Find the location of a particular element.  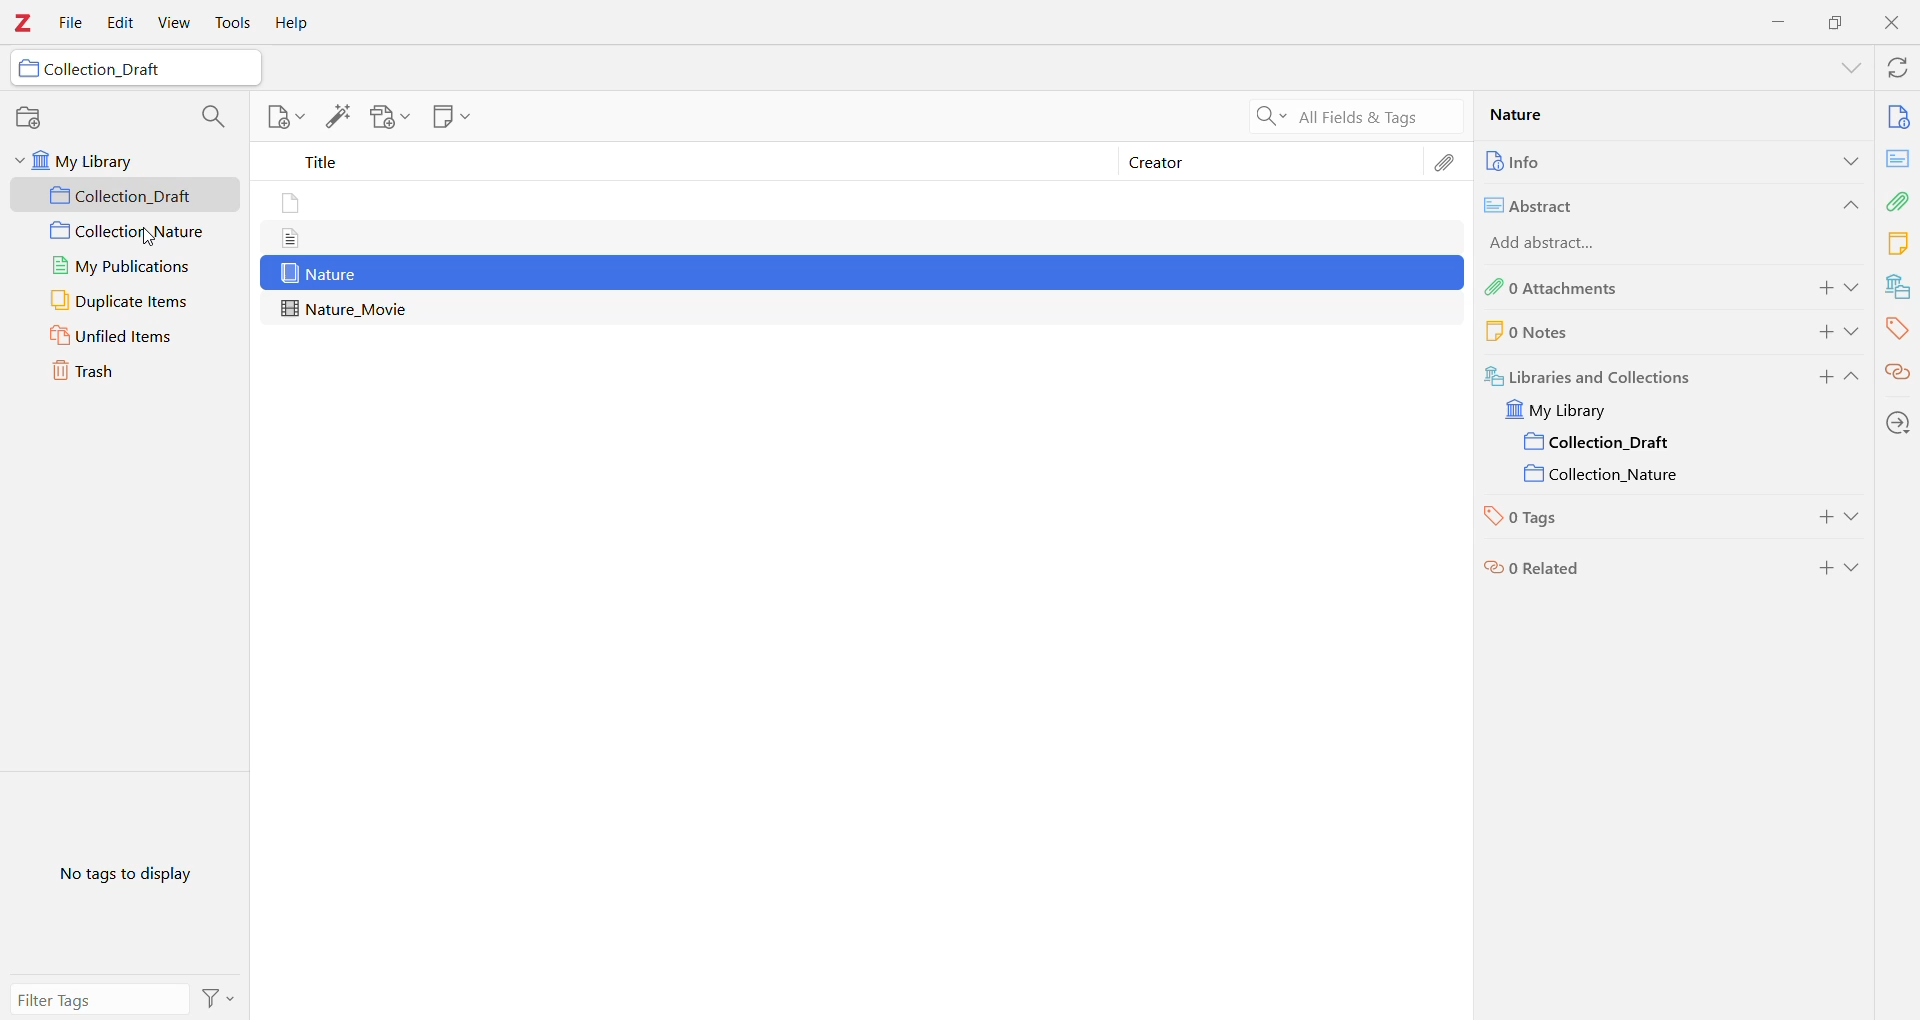

file is located at coordinates (291, 202).